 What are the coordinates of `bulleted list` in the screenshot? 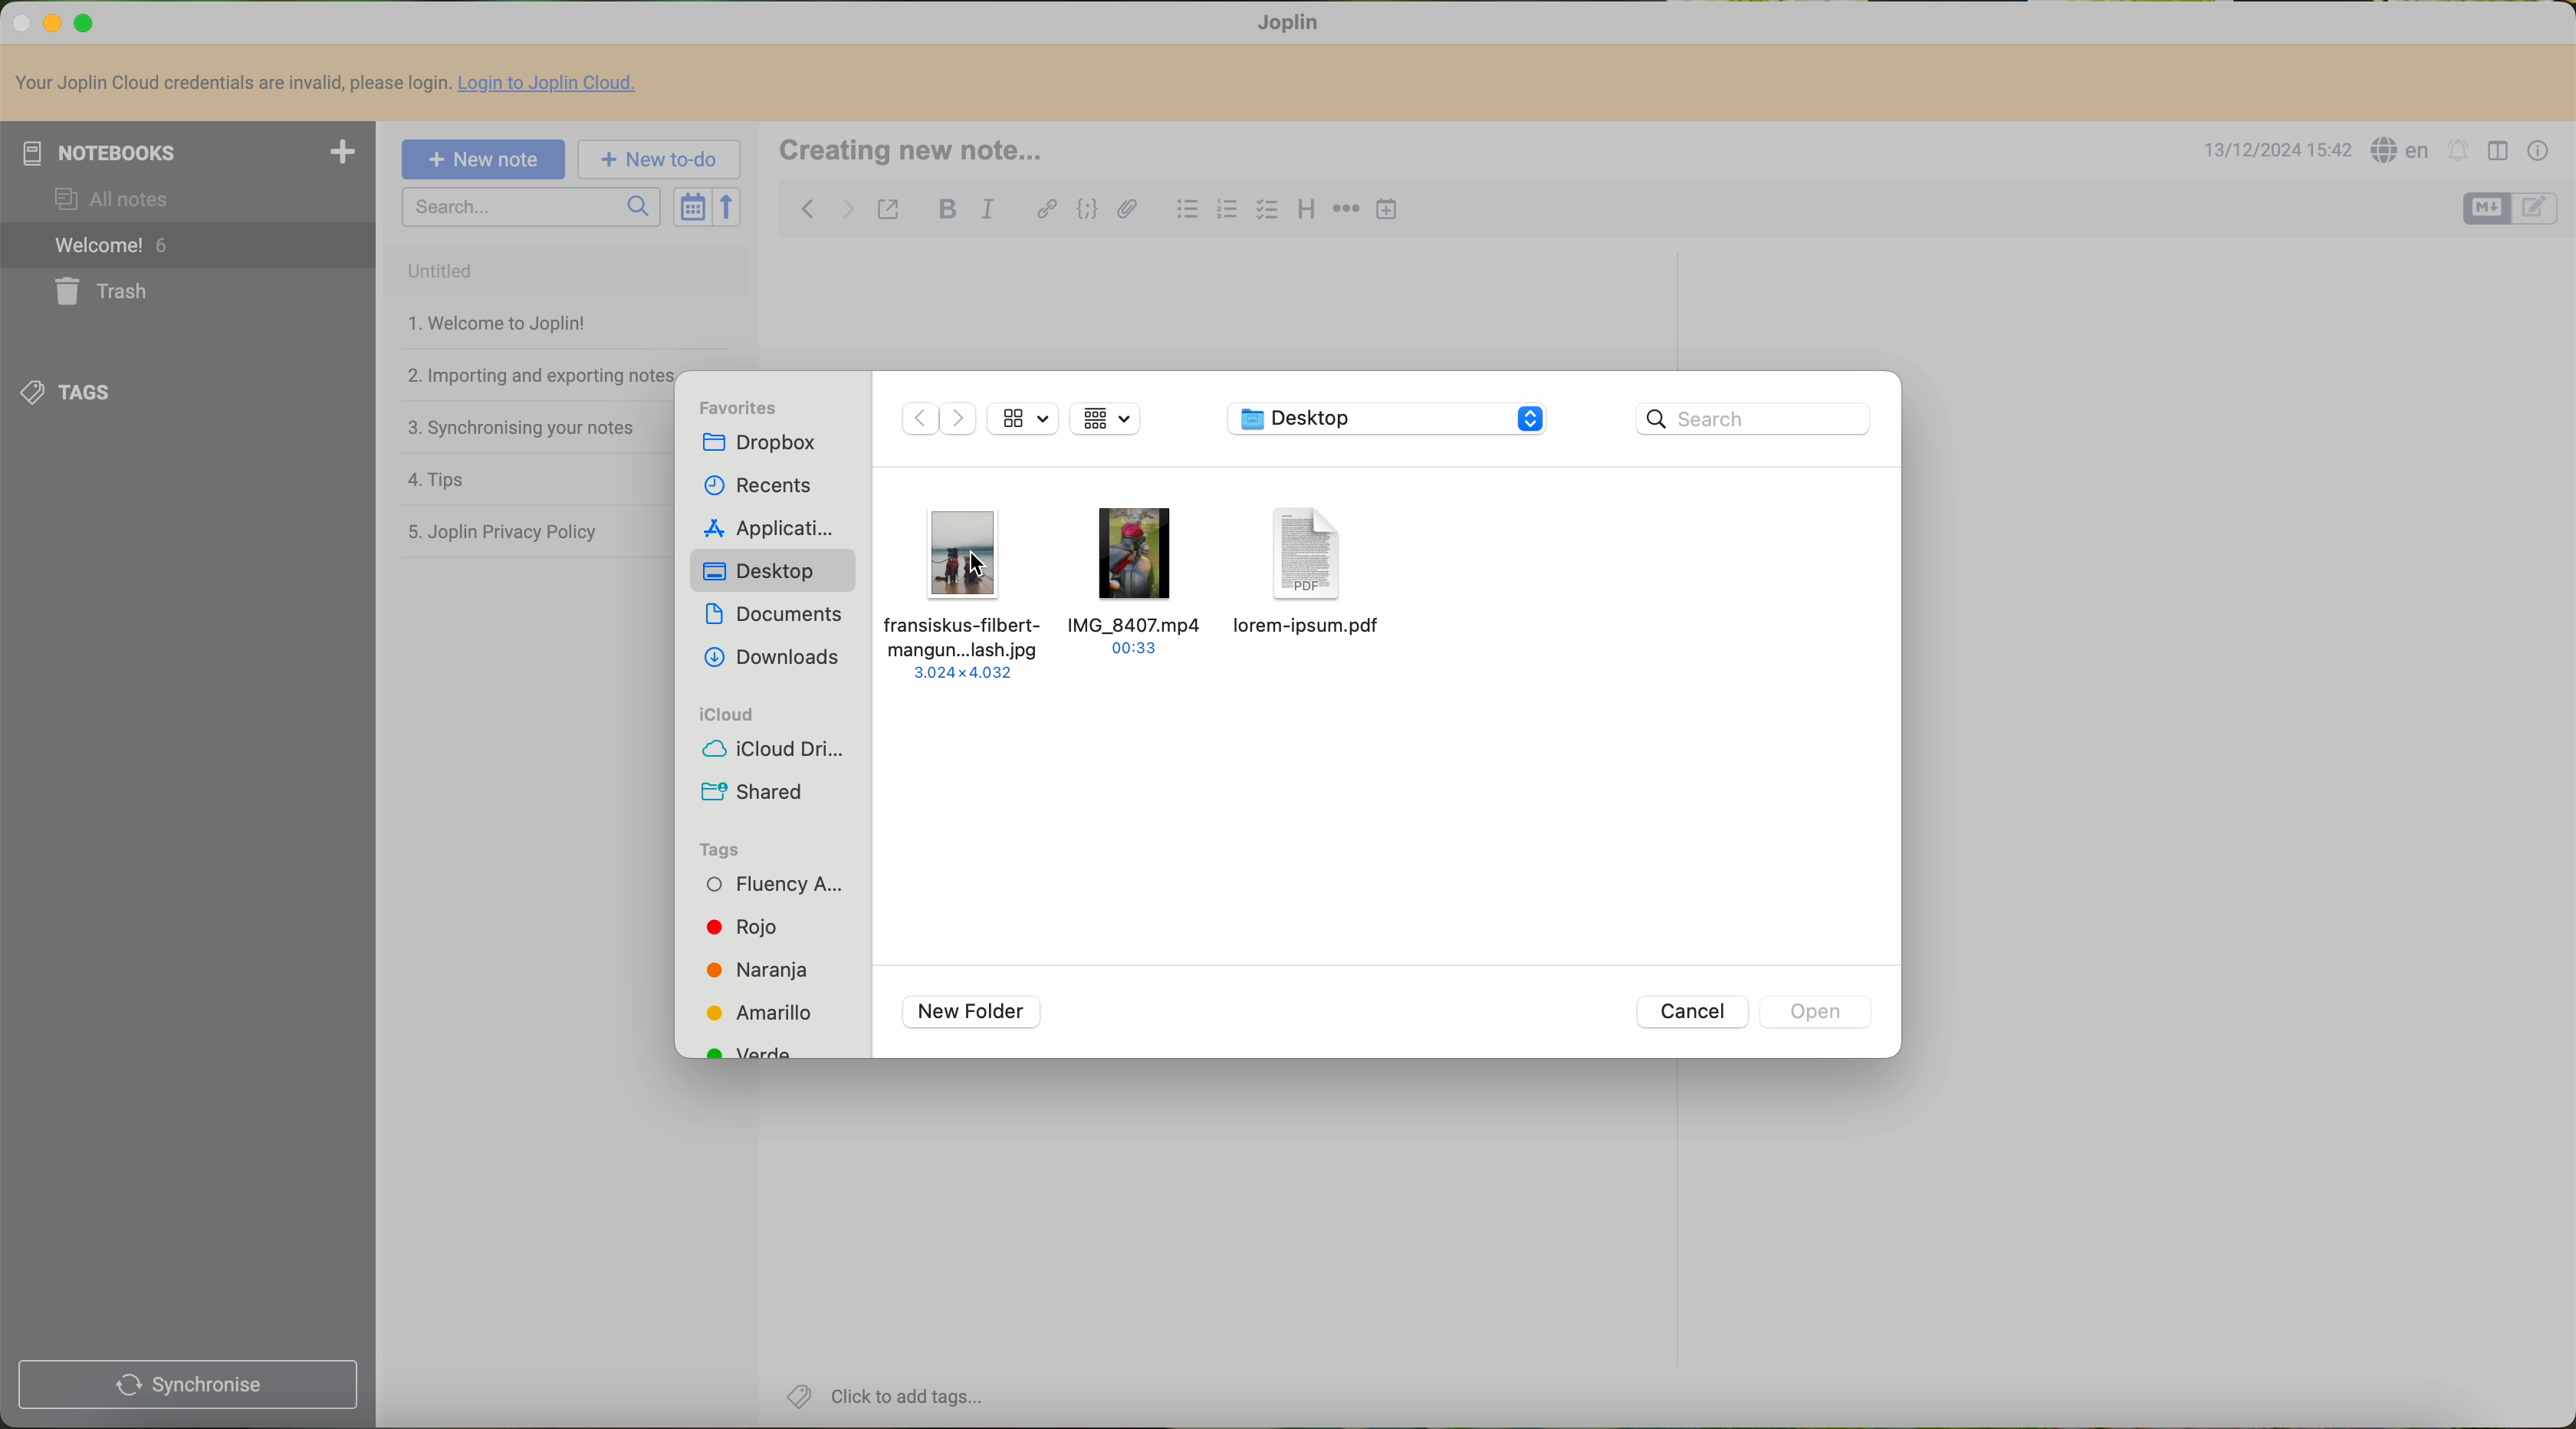 It's located at (1188, 213).